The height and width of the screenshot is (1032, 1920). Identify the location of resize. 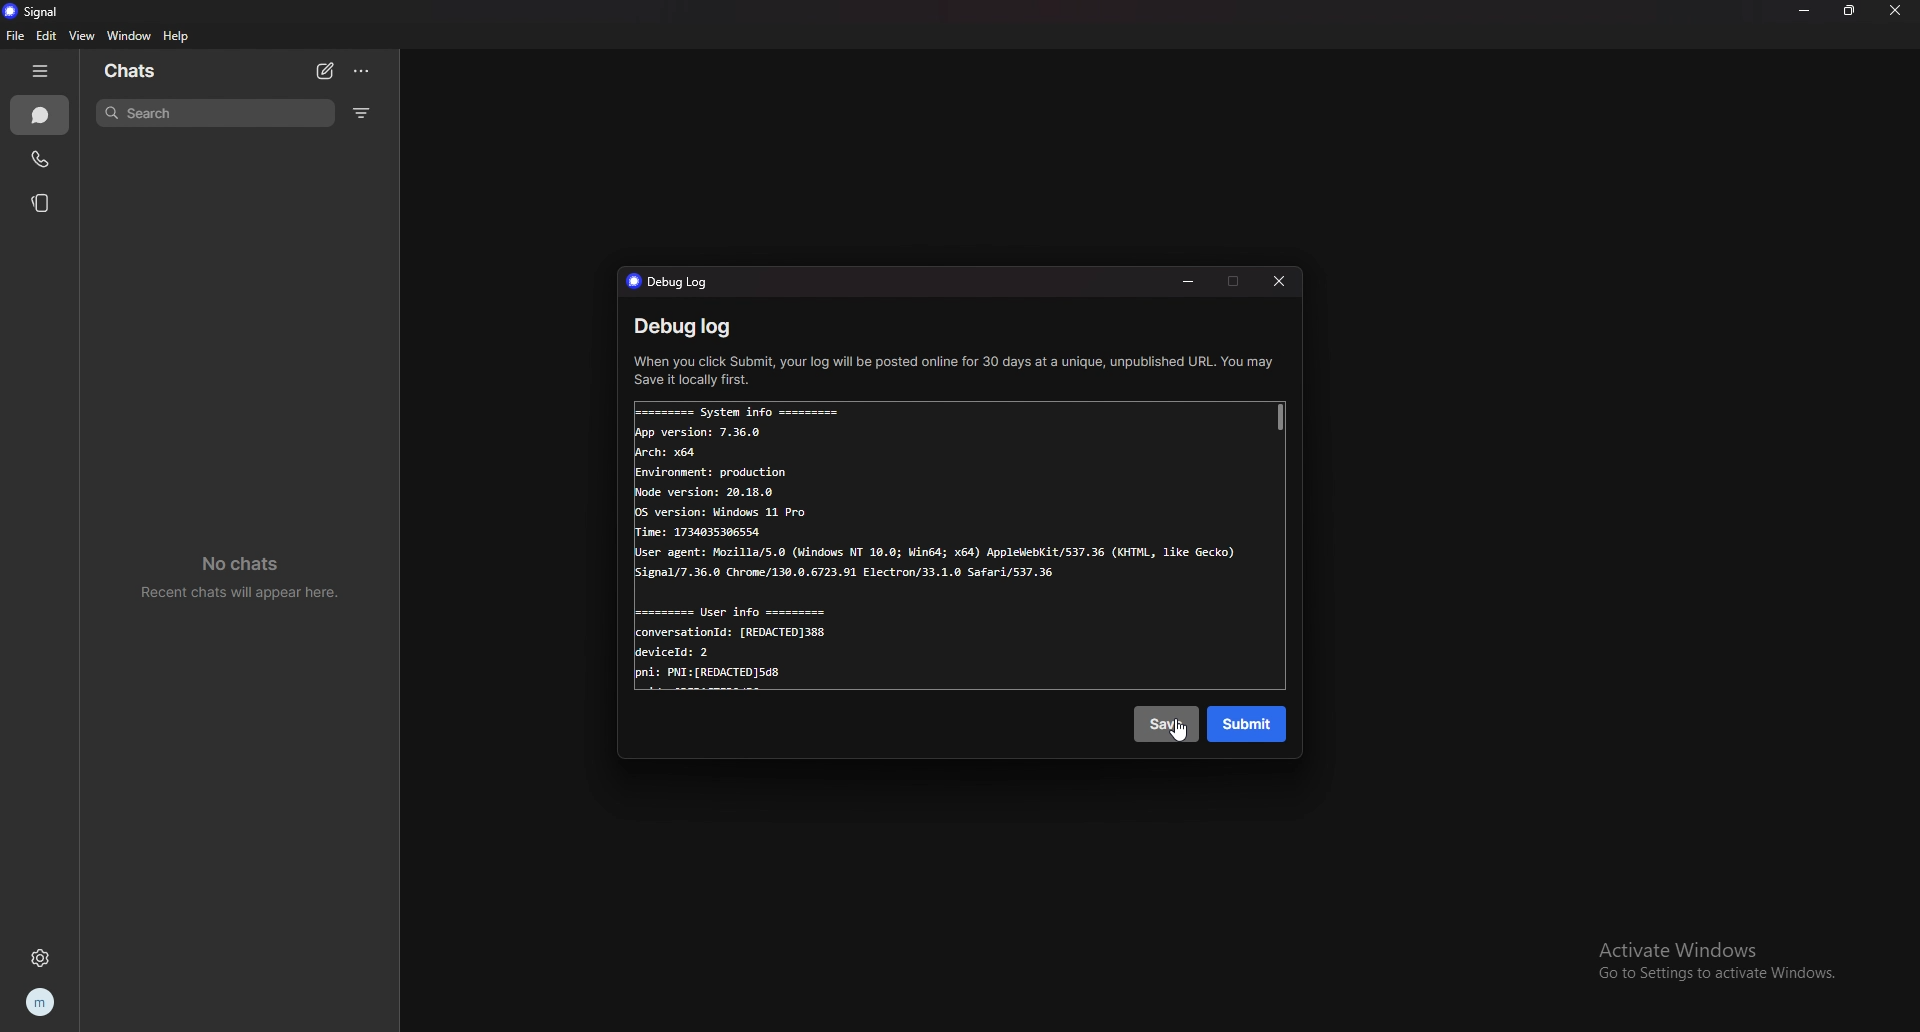
(1849, 9).